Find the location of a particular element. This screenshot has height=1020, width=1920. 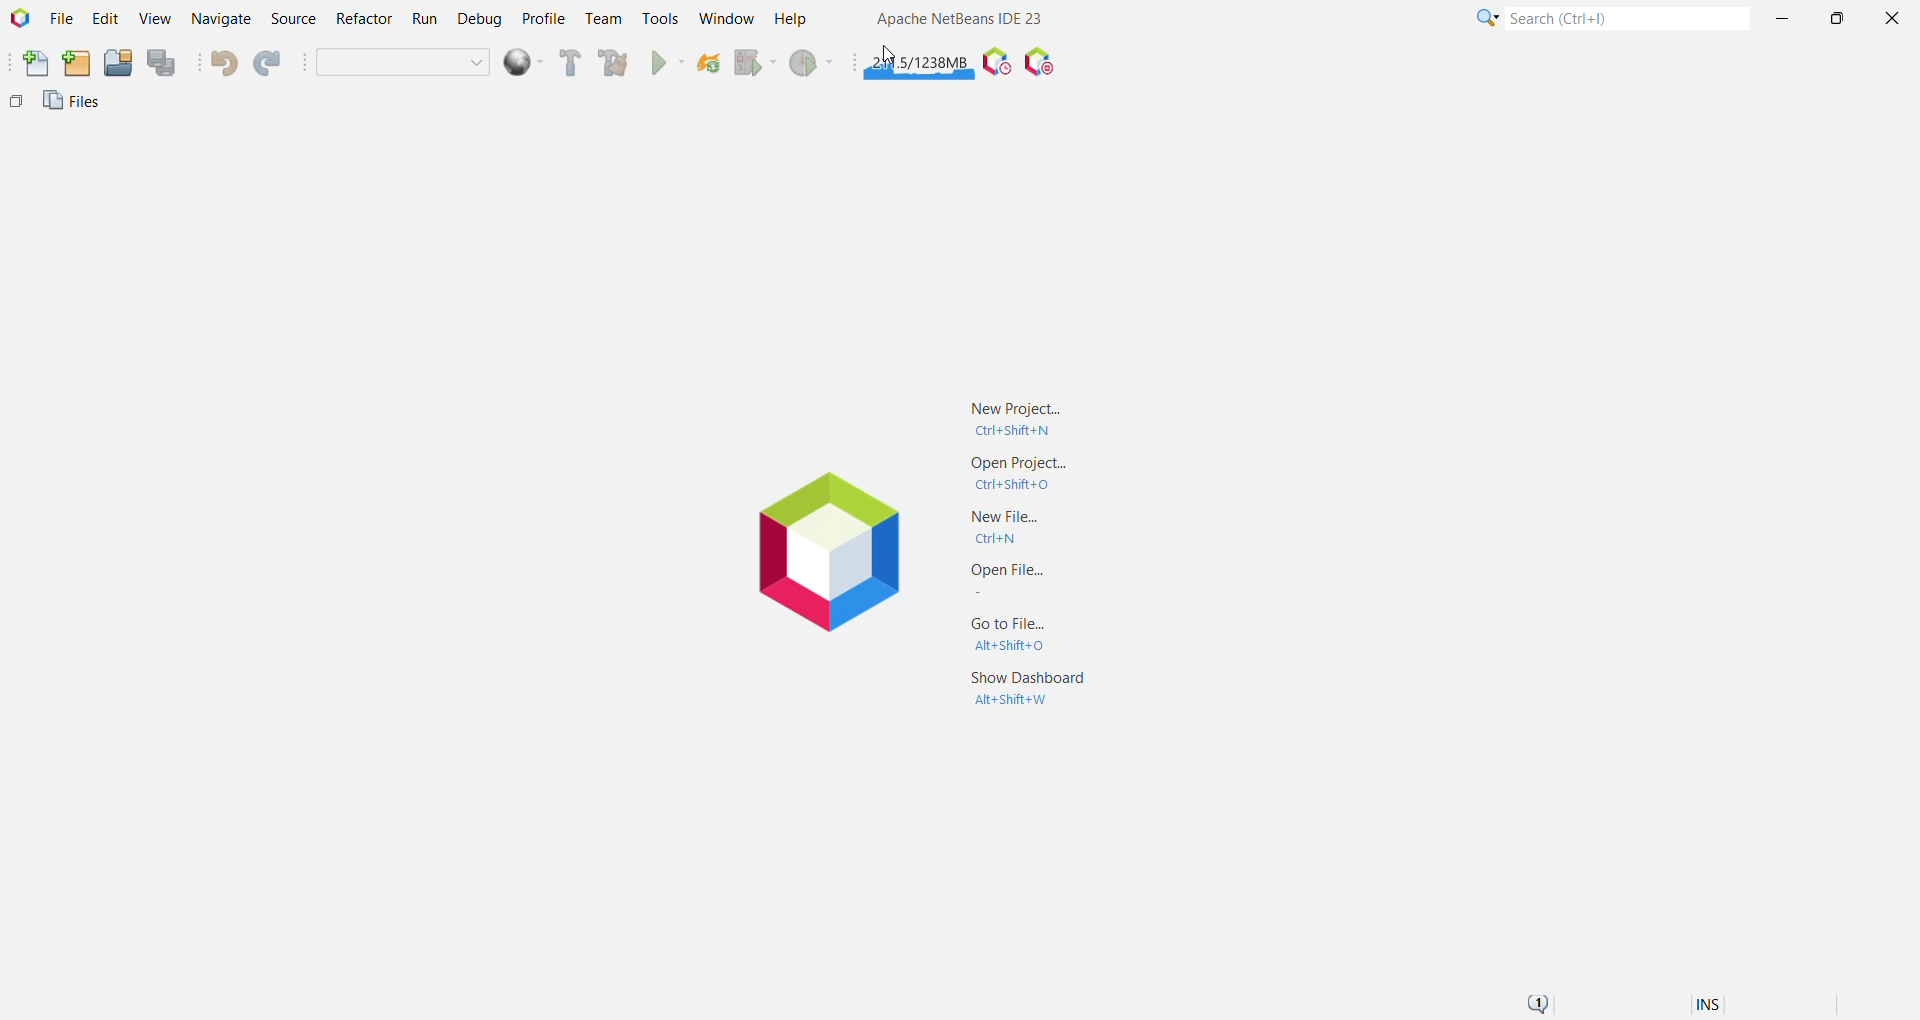

Cursor is located at coordinates (890, 57).